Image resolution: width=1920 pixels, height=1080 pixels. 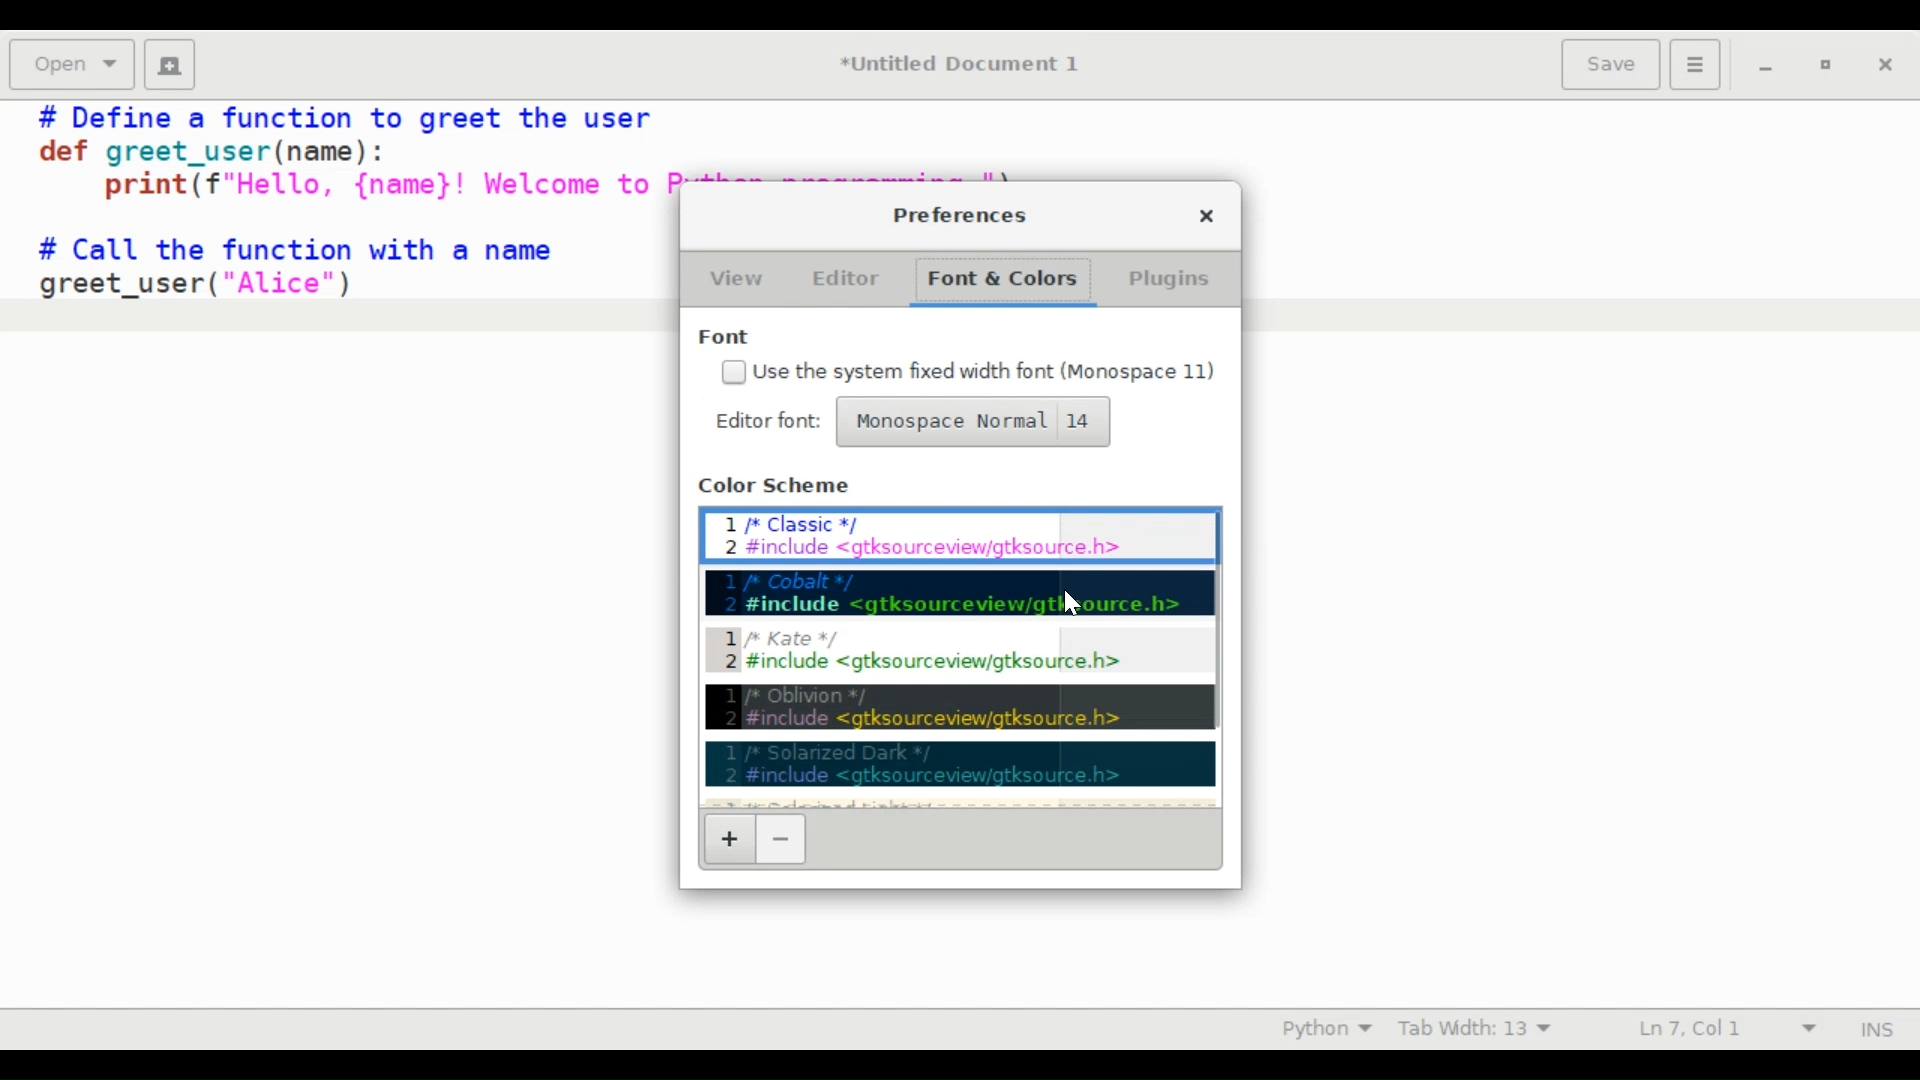 What do you see at coordinates (964, 651) in the screenshot?
I see `Kate` at bounding box center [964, 651].